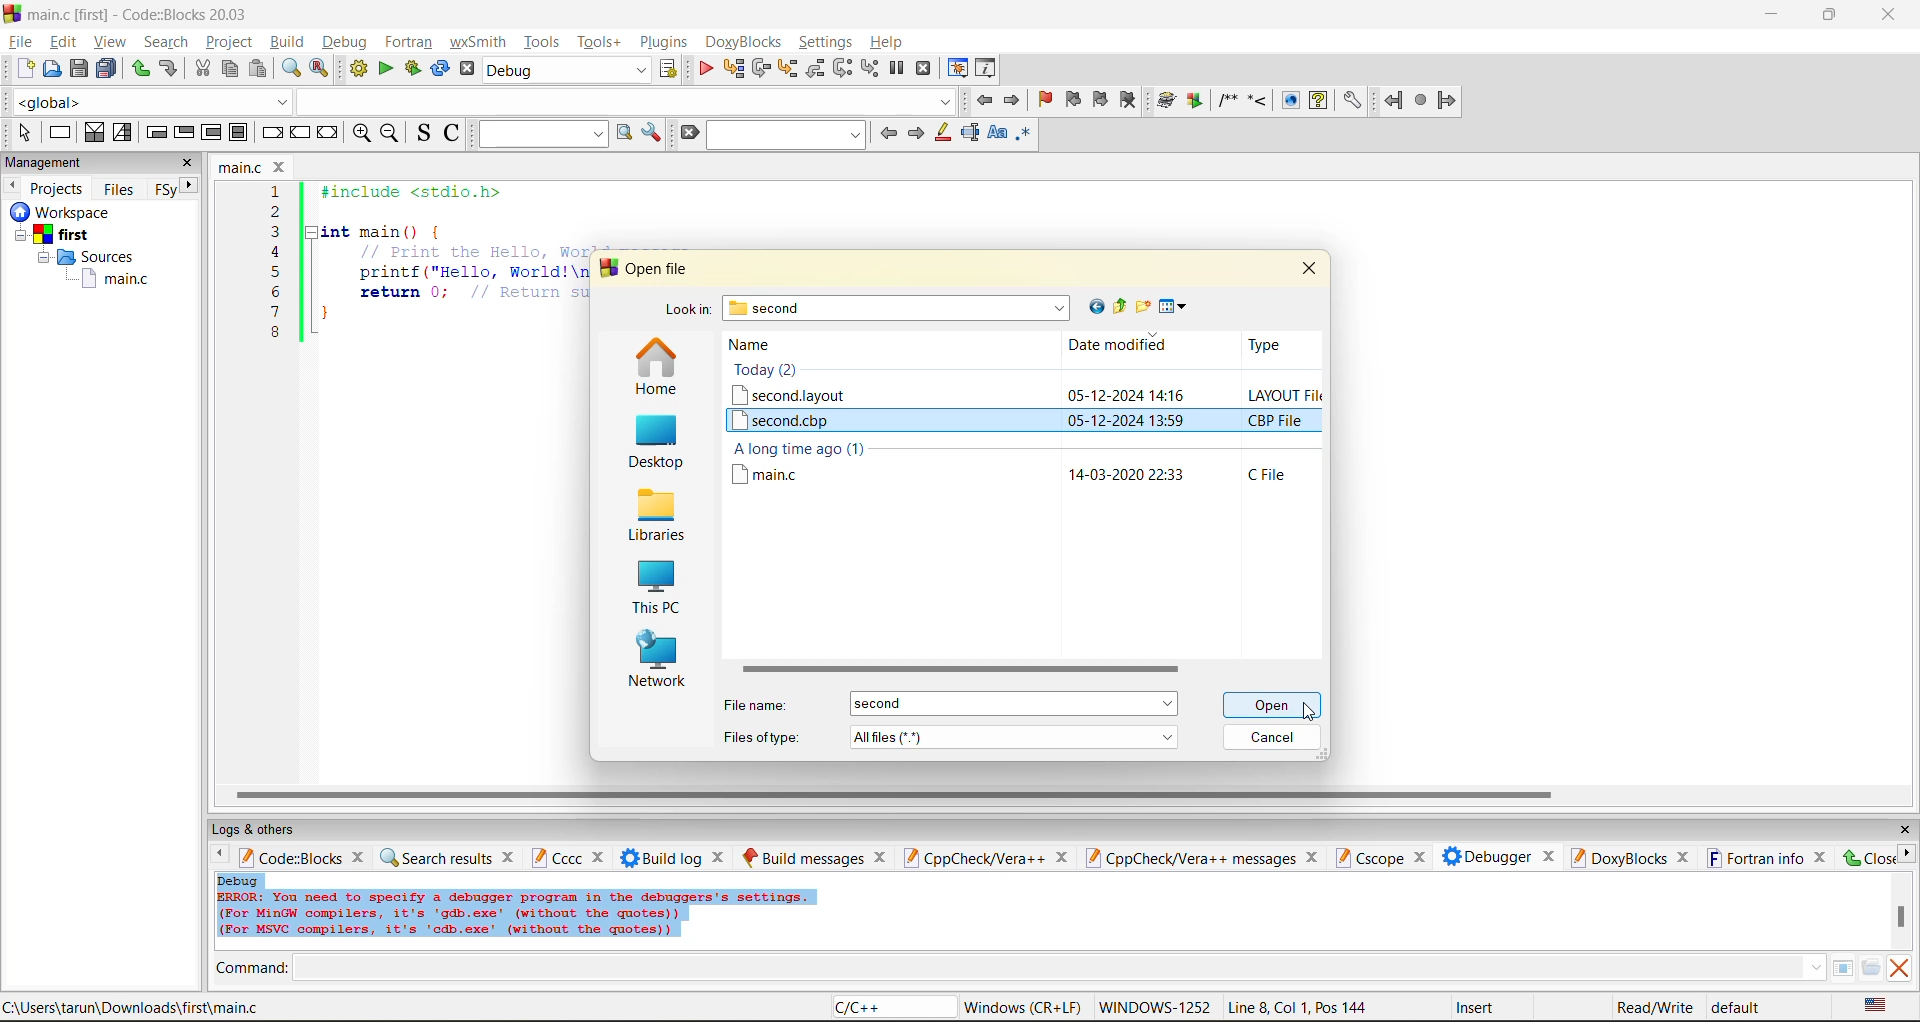 The height and width of the screenshot is (1022, 1920). I want to click on down, so click(1815, 967).